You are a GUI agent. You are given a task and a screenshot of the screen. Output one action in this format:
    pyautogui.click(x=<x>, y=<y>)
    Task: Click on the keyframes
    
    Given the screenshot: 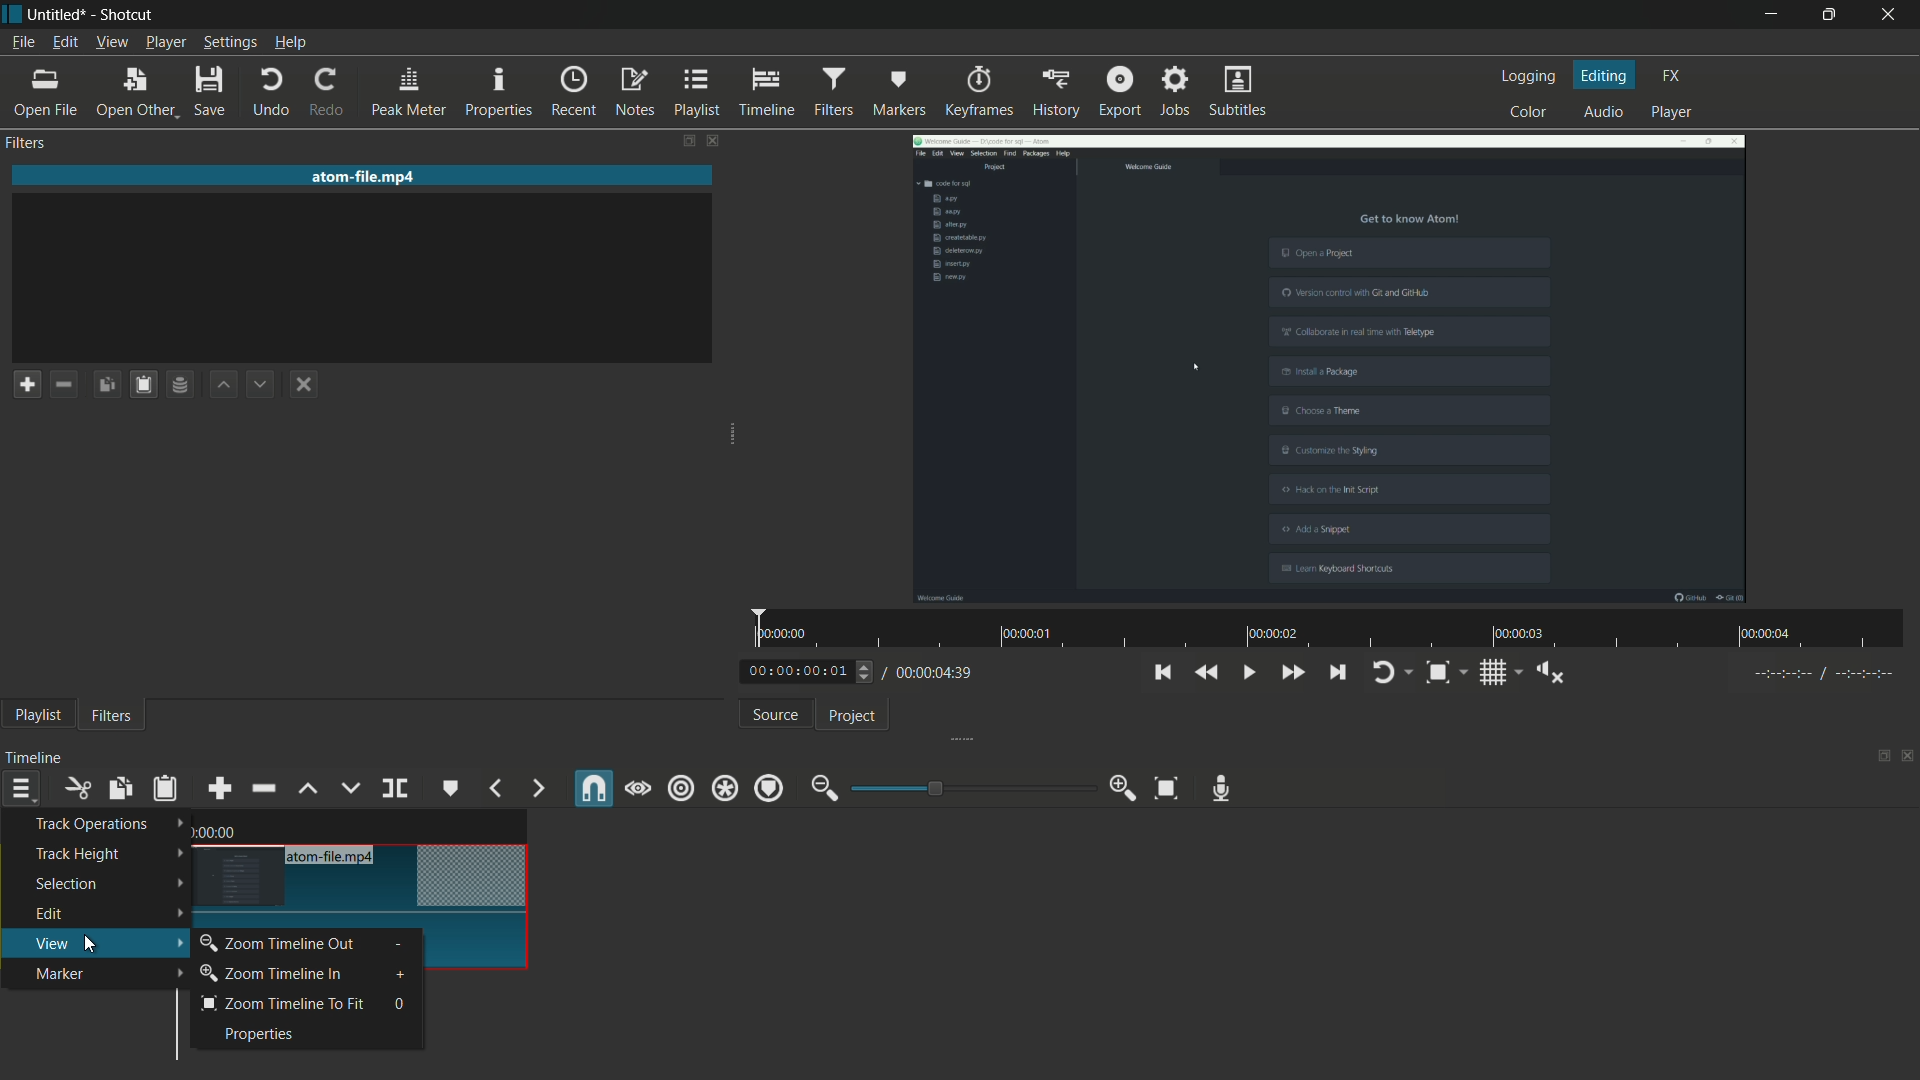 What is the action you would take?
    pyautogui.click(x=979, y=90)
    